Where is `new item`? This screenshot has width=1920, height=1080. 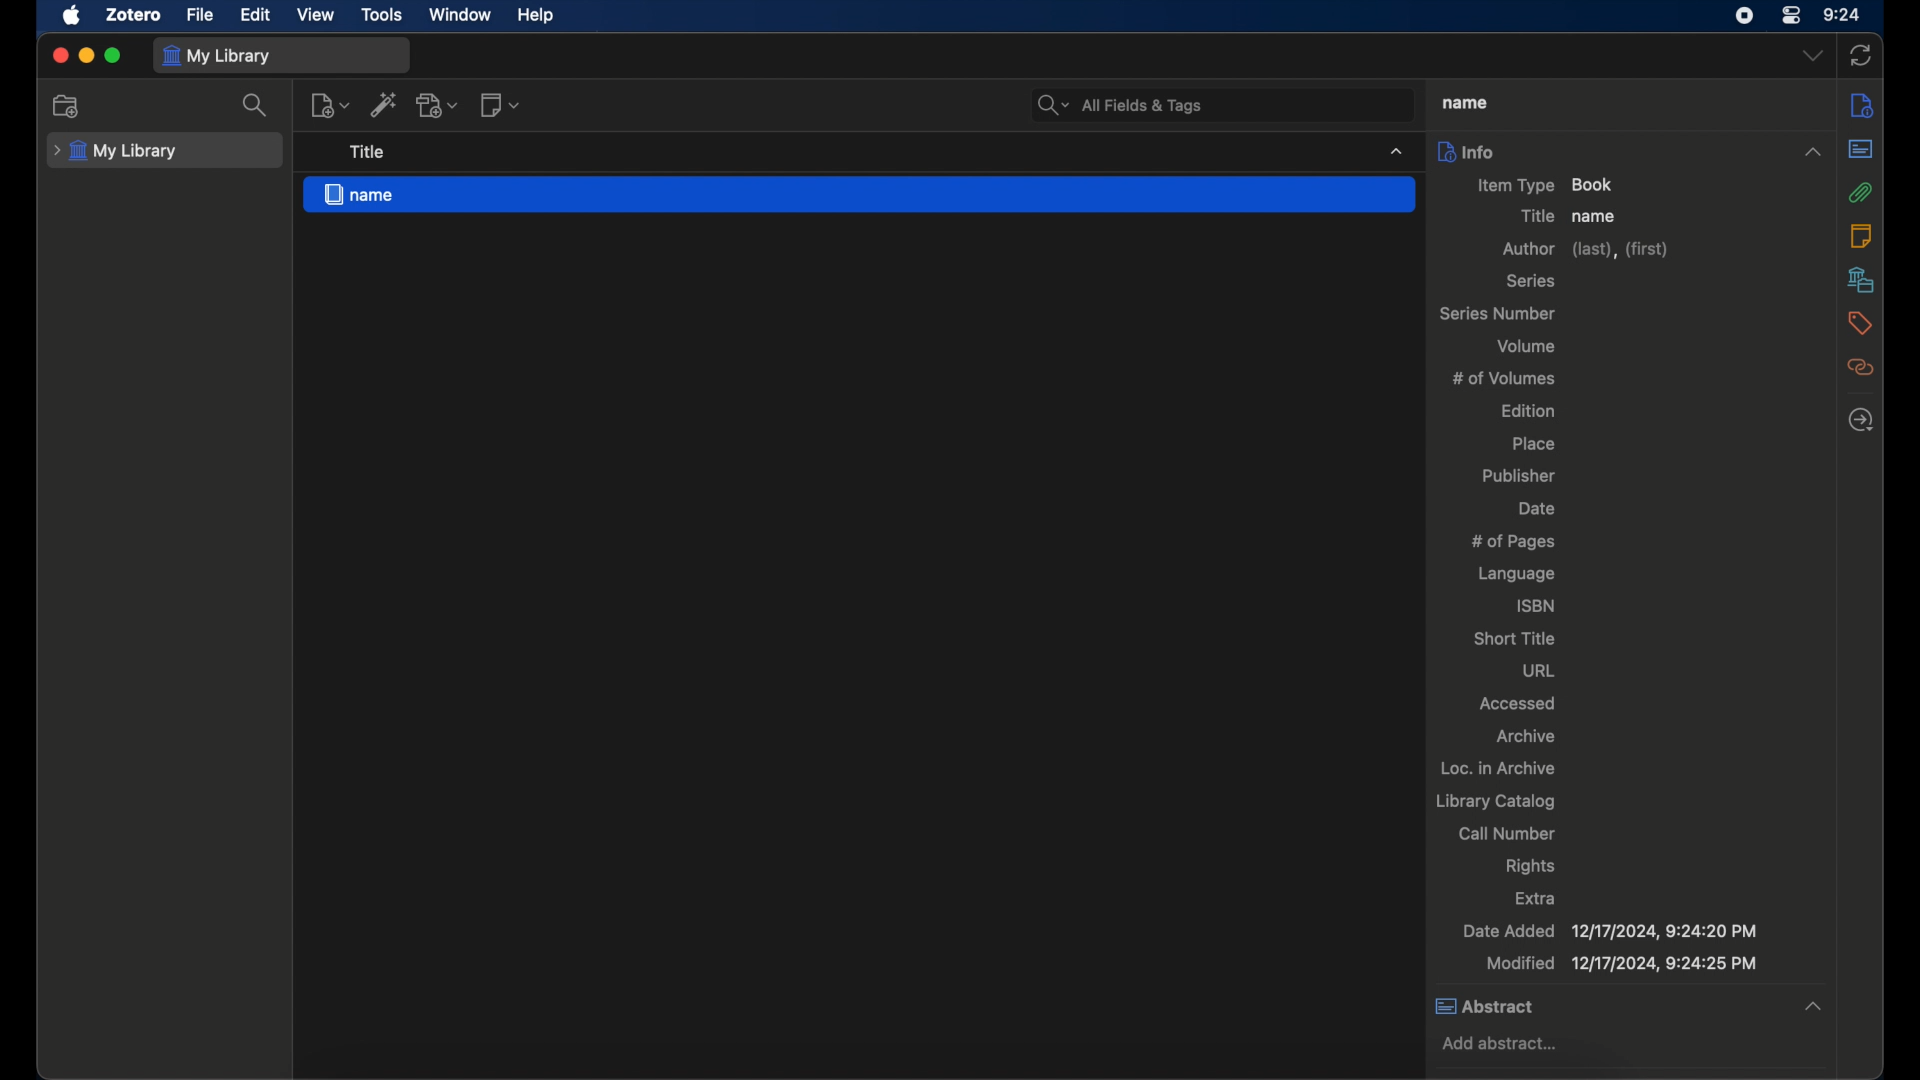
new item is located at coordinates (330, 107).